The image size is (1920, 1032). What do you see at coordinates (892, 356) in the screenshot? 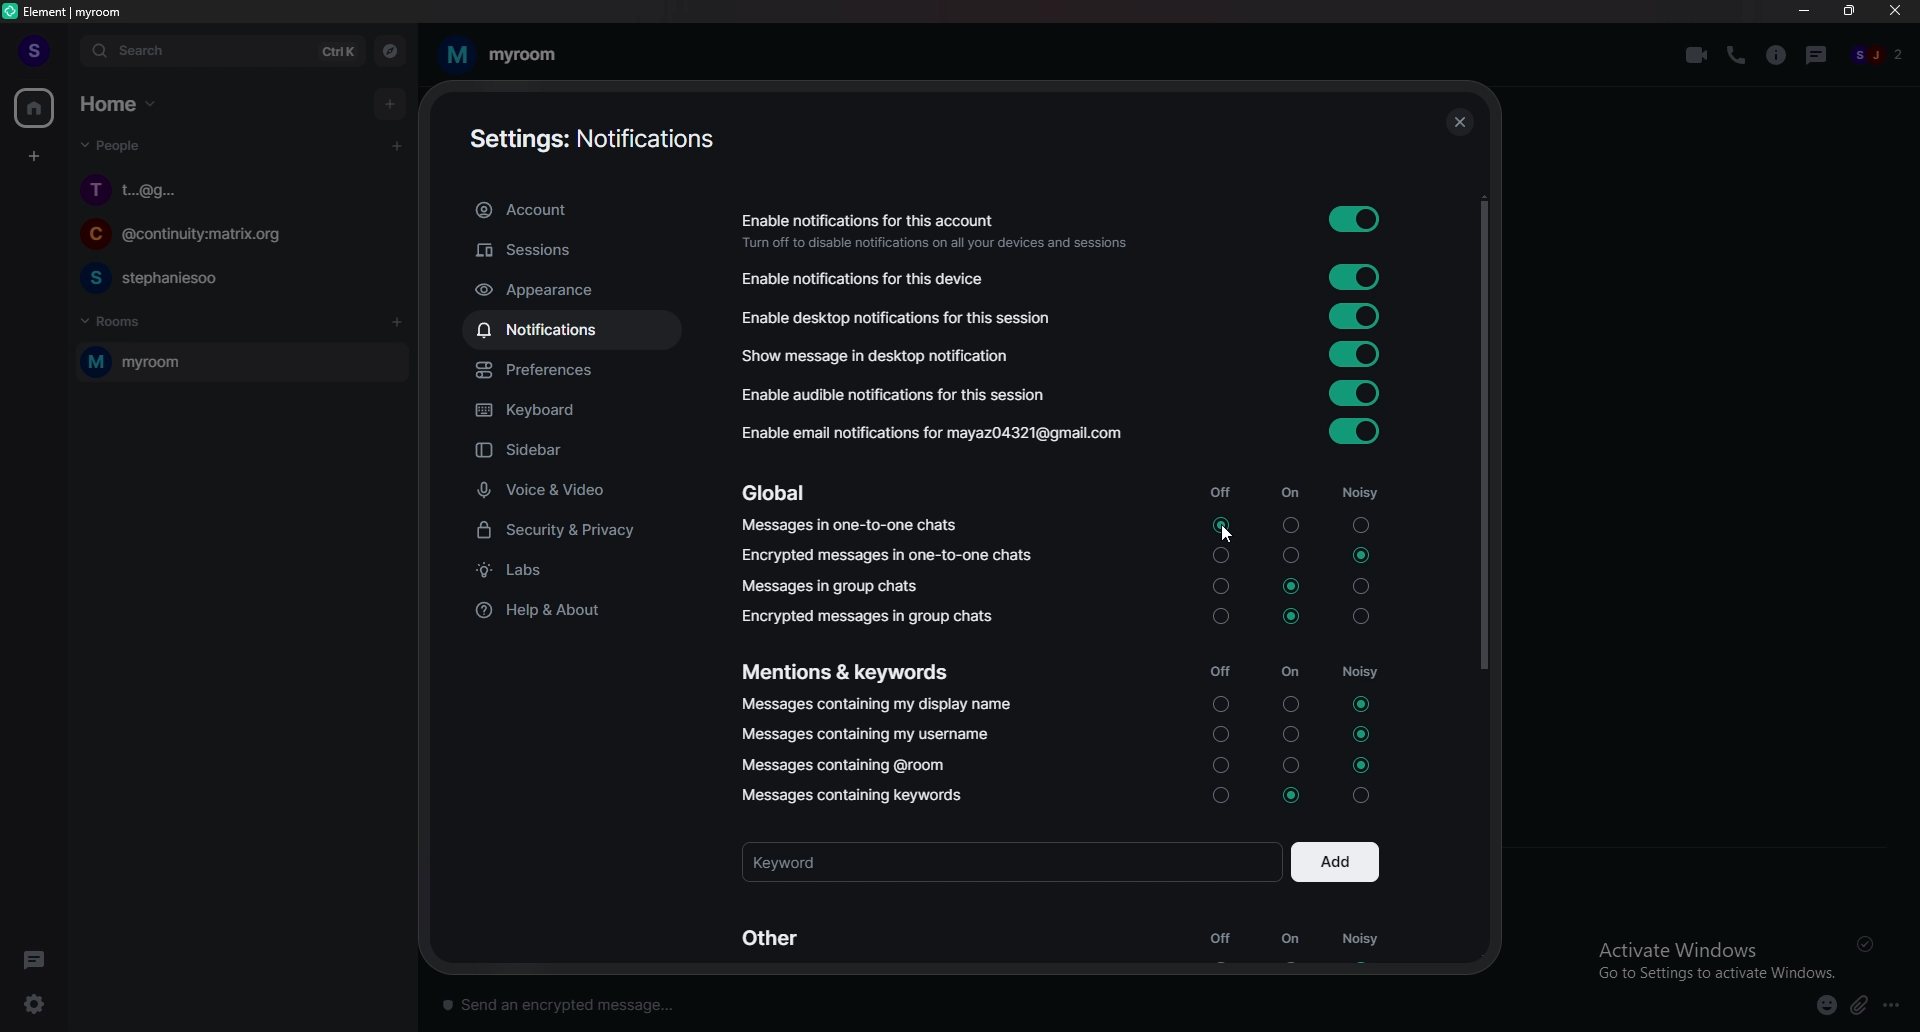
I see `show message in desktop notification` at bounding box center [892, 356].